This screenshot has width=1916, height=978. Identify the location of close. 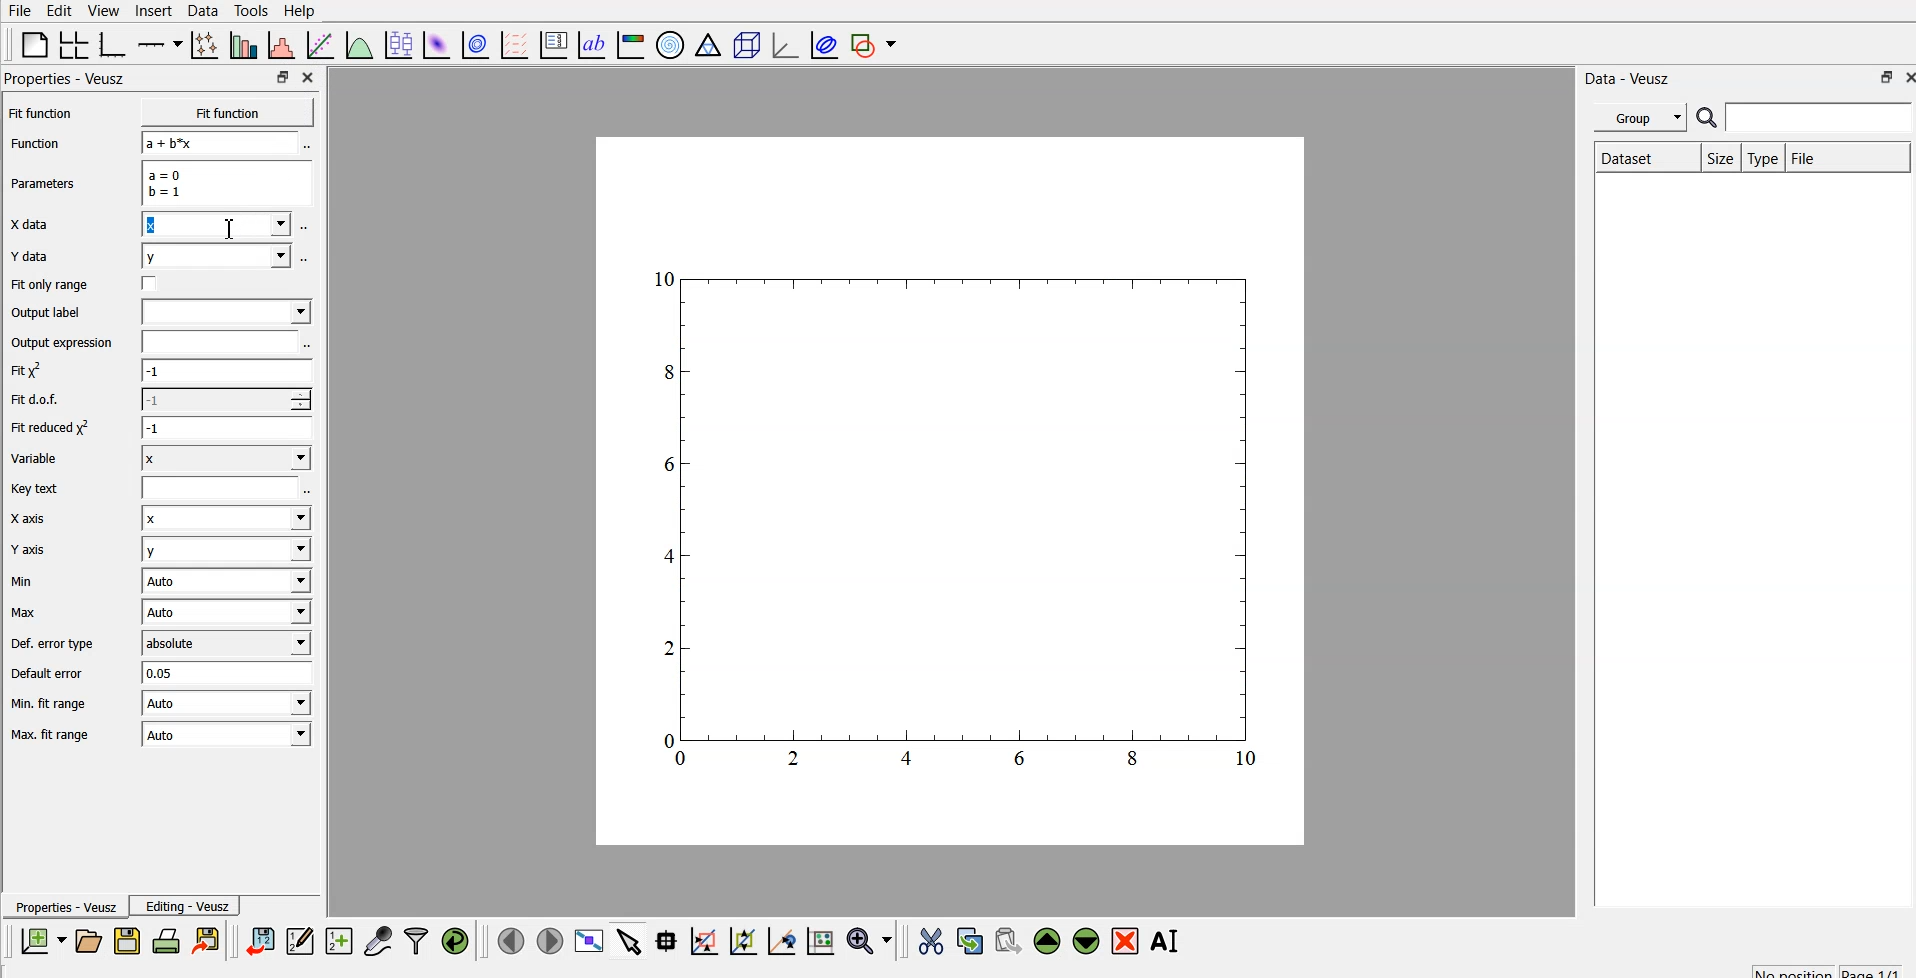
(310, 78).